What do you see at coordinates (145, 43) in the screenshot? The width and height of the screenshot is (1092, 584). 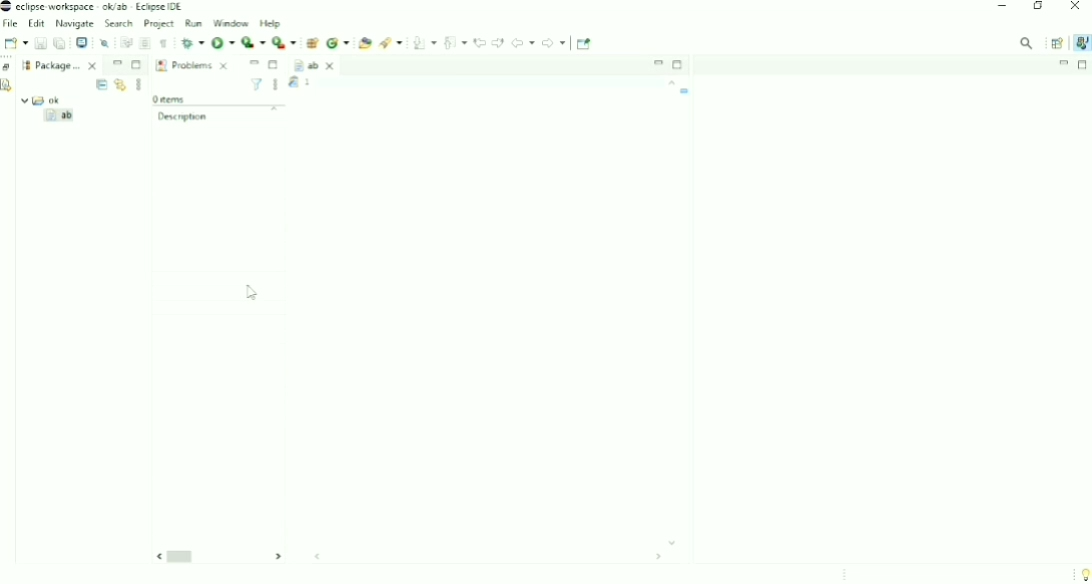 I see `Toggle Block Selection` at bounding box center [145, 43].